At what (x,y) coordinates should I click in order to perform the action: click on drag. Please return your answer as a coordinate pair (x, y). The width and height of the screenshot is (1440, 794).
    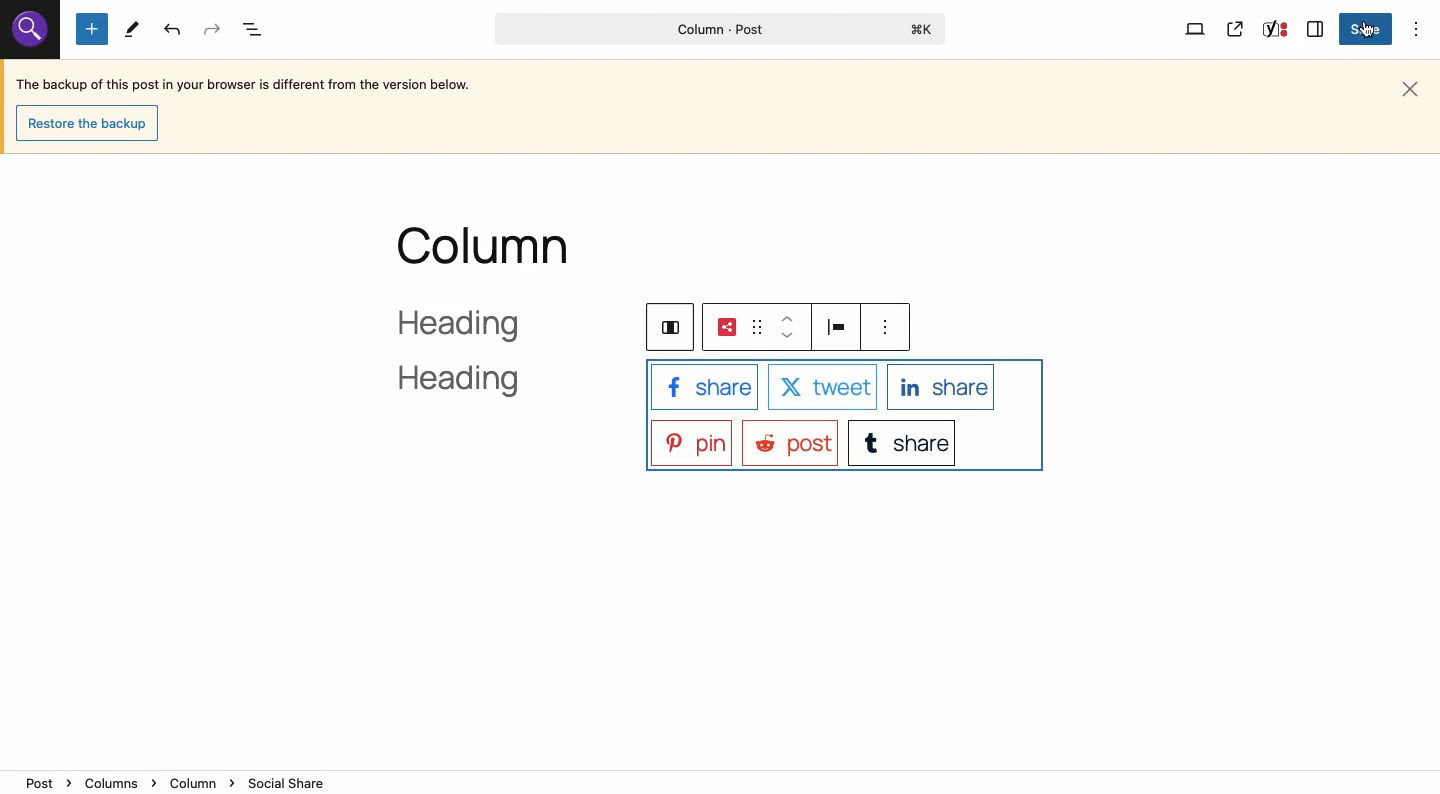
    Looking at the image, I should click on (755, 327).